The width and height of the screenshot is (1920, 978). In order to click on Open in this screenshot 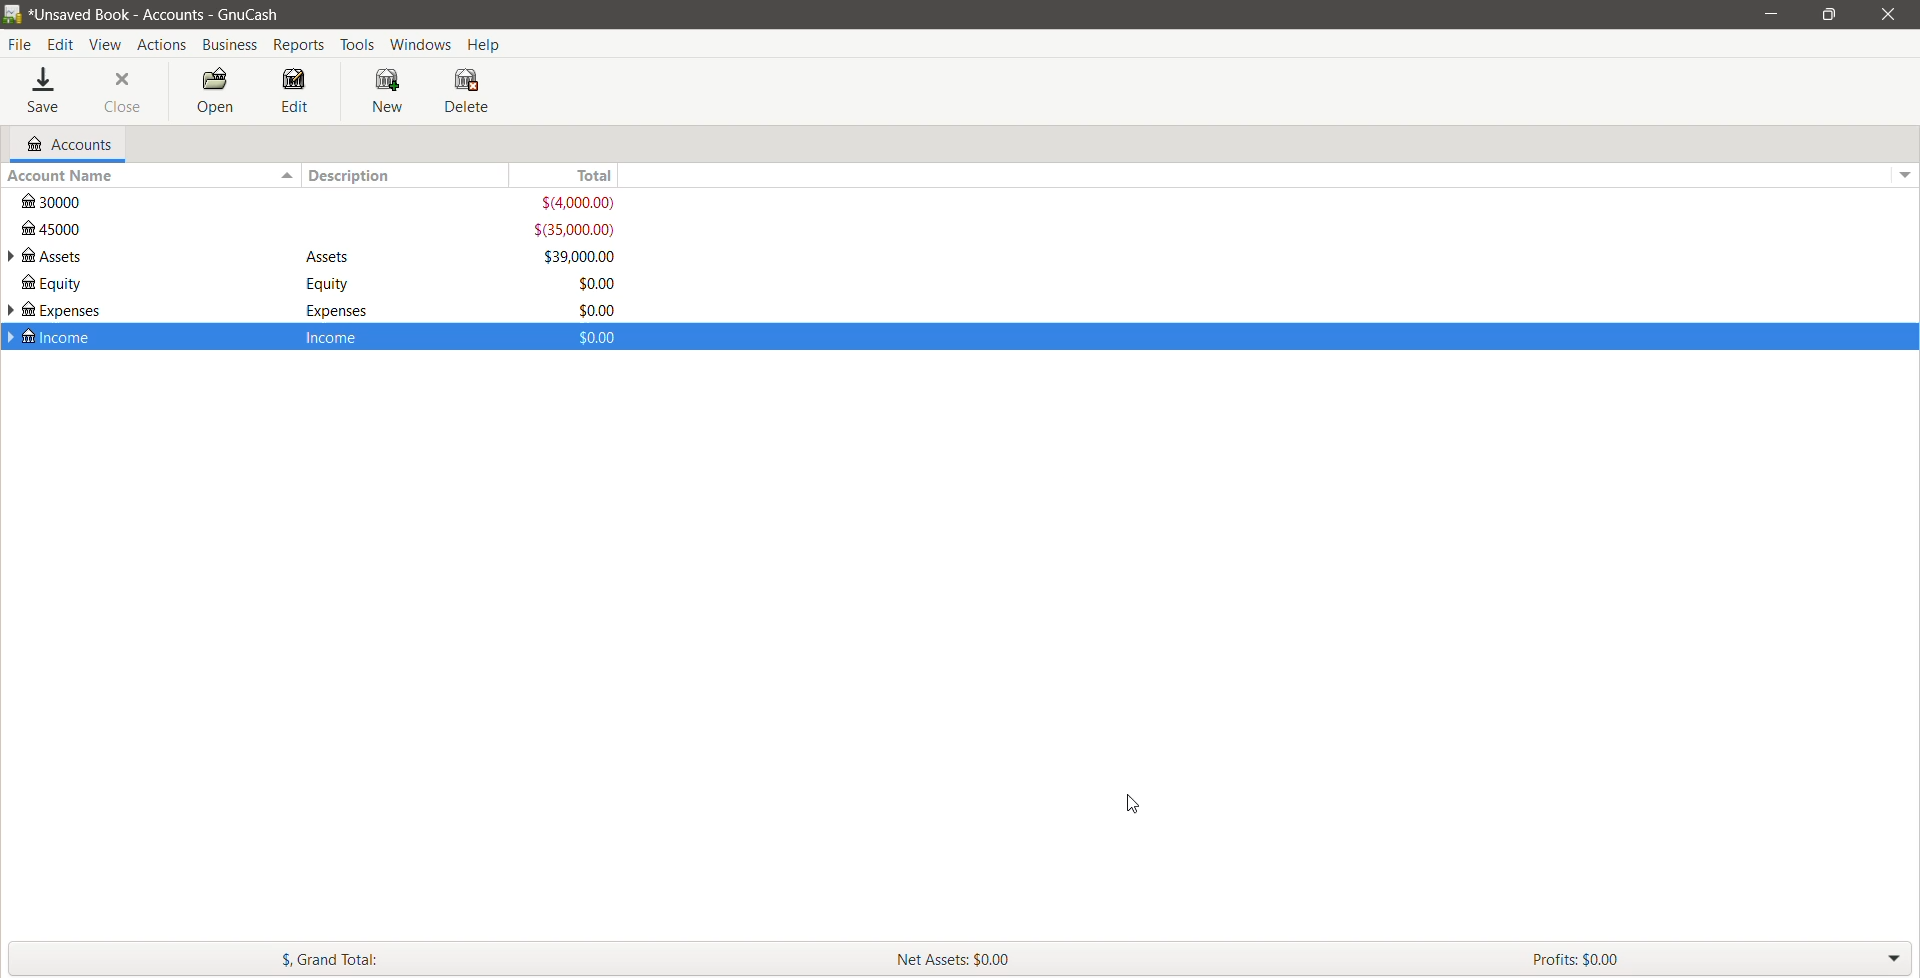, I will do `click(213, 92)`.